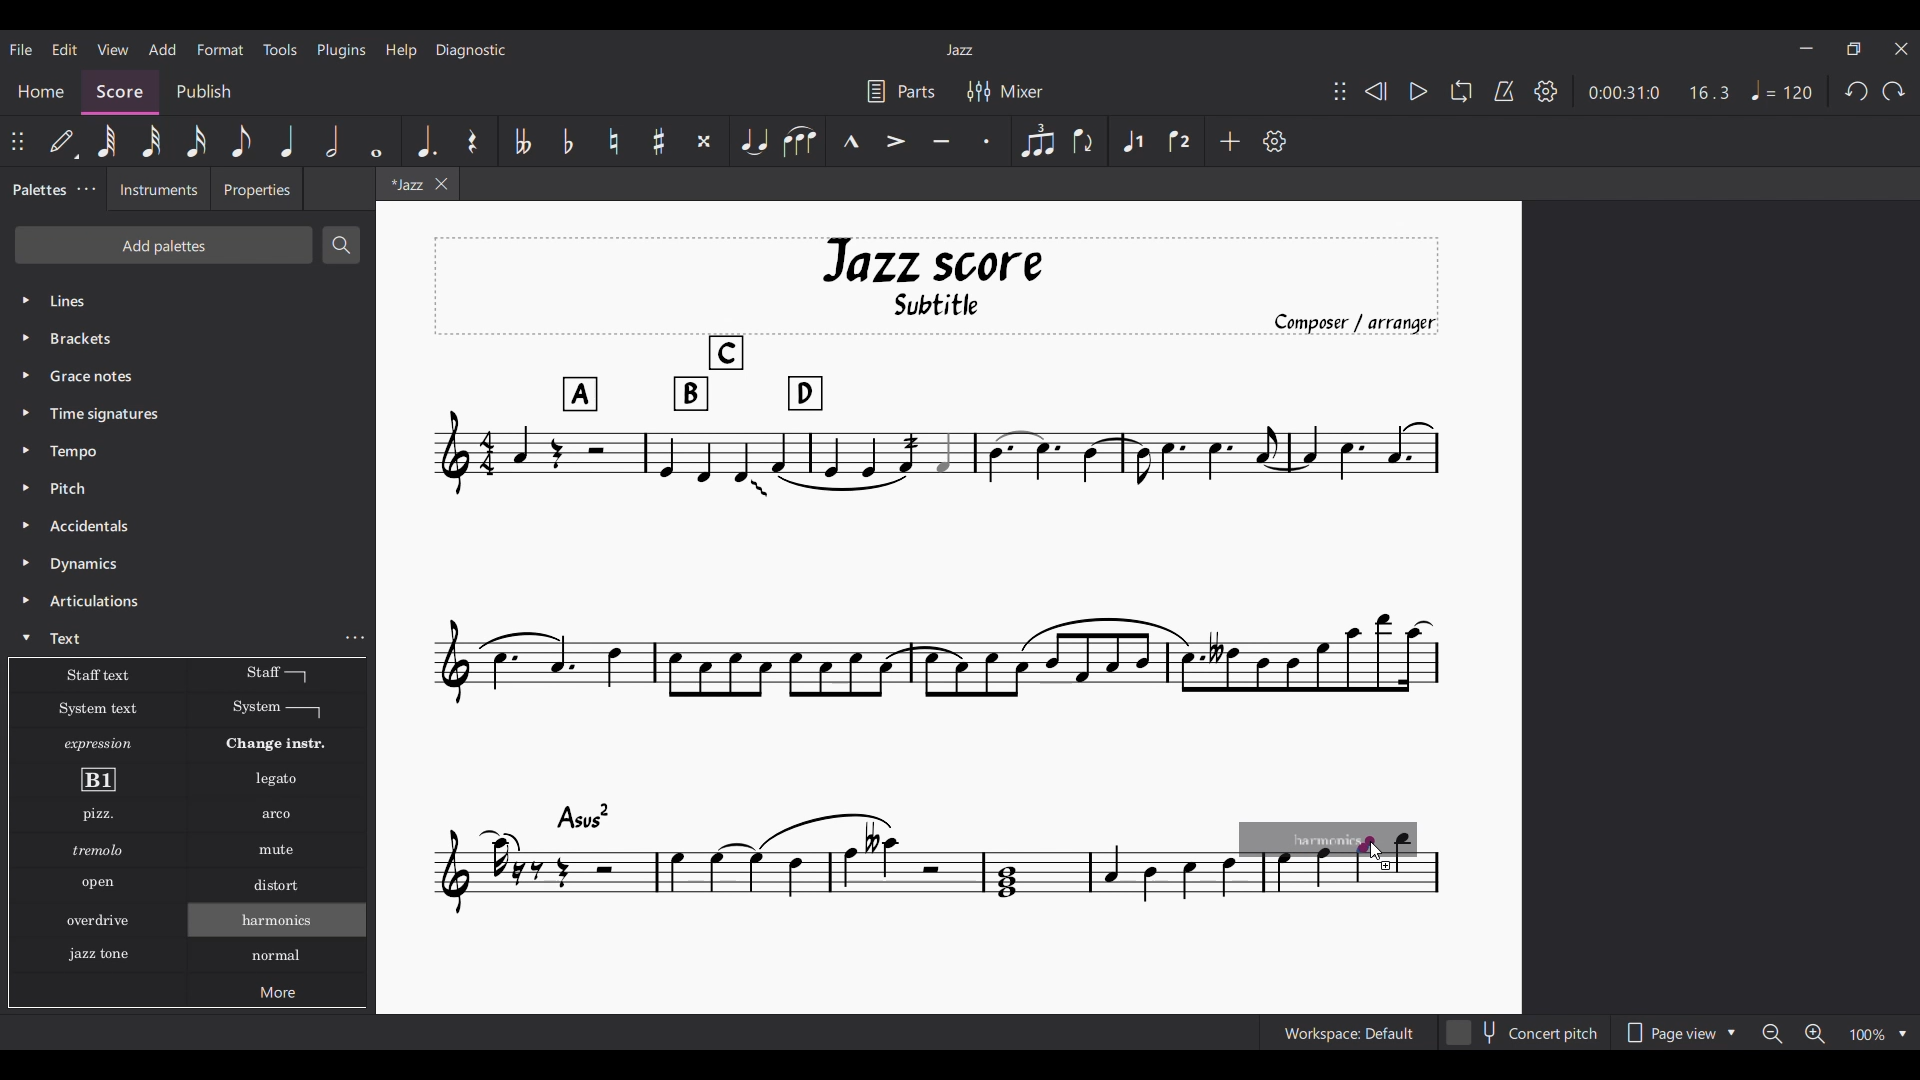 Image resolution: width=1920 pixels, height=1080 pixels. Describe the element at coordinates (90, 375) in the screenshot. I see `` at that location.